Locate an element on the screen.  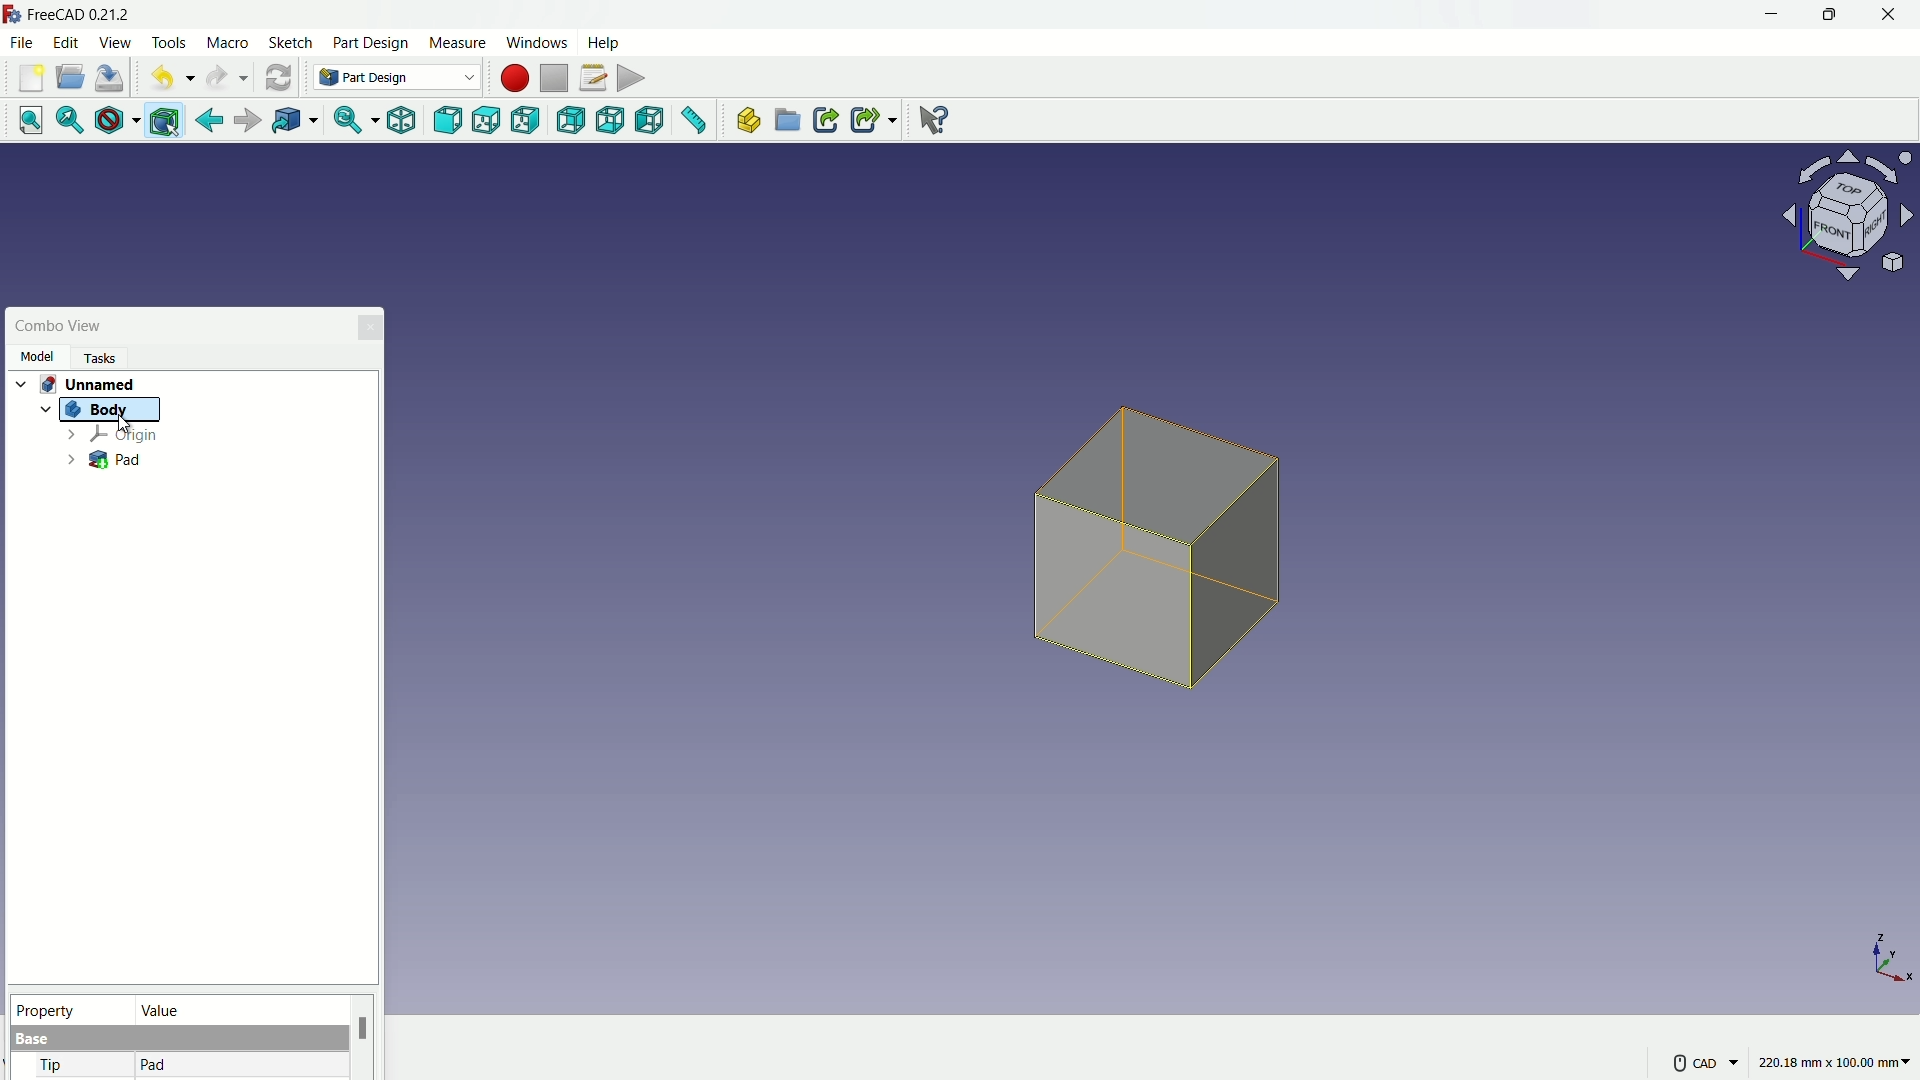
fit all is located at coordinates (24, 119).